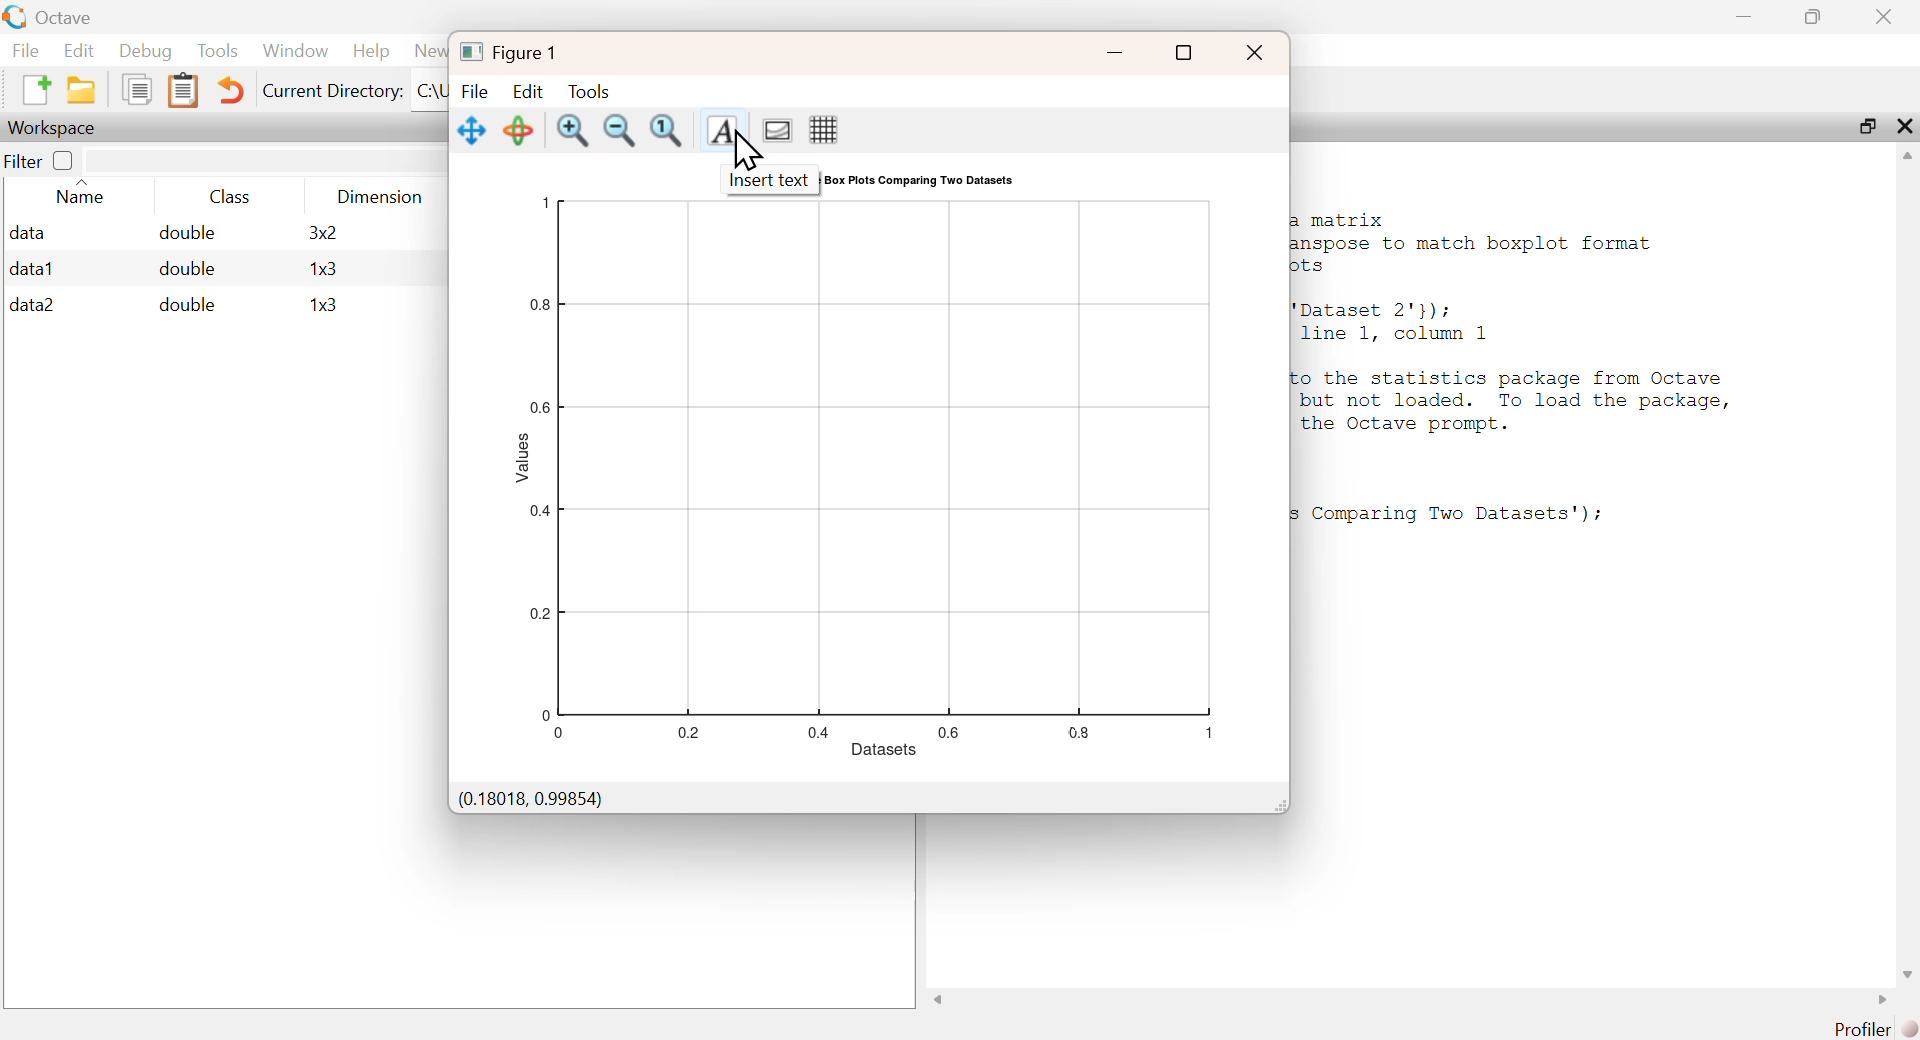  What do you see at coordinates (14, 17) in the screenshot?
I see `Logo` at bounding box center [14, 17].